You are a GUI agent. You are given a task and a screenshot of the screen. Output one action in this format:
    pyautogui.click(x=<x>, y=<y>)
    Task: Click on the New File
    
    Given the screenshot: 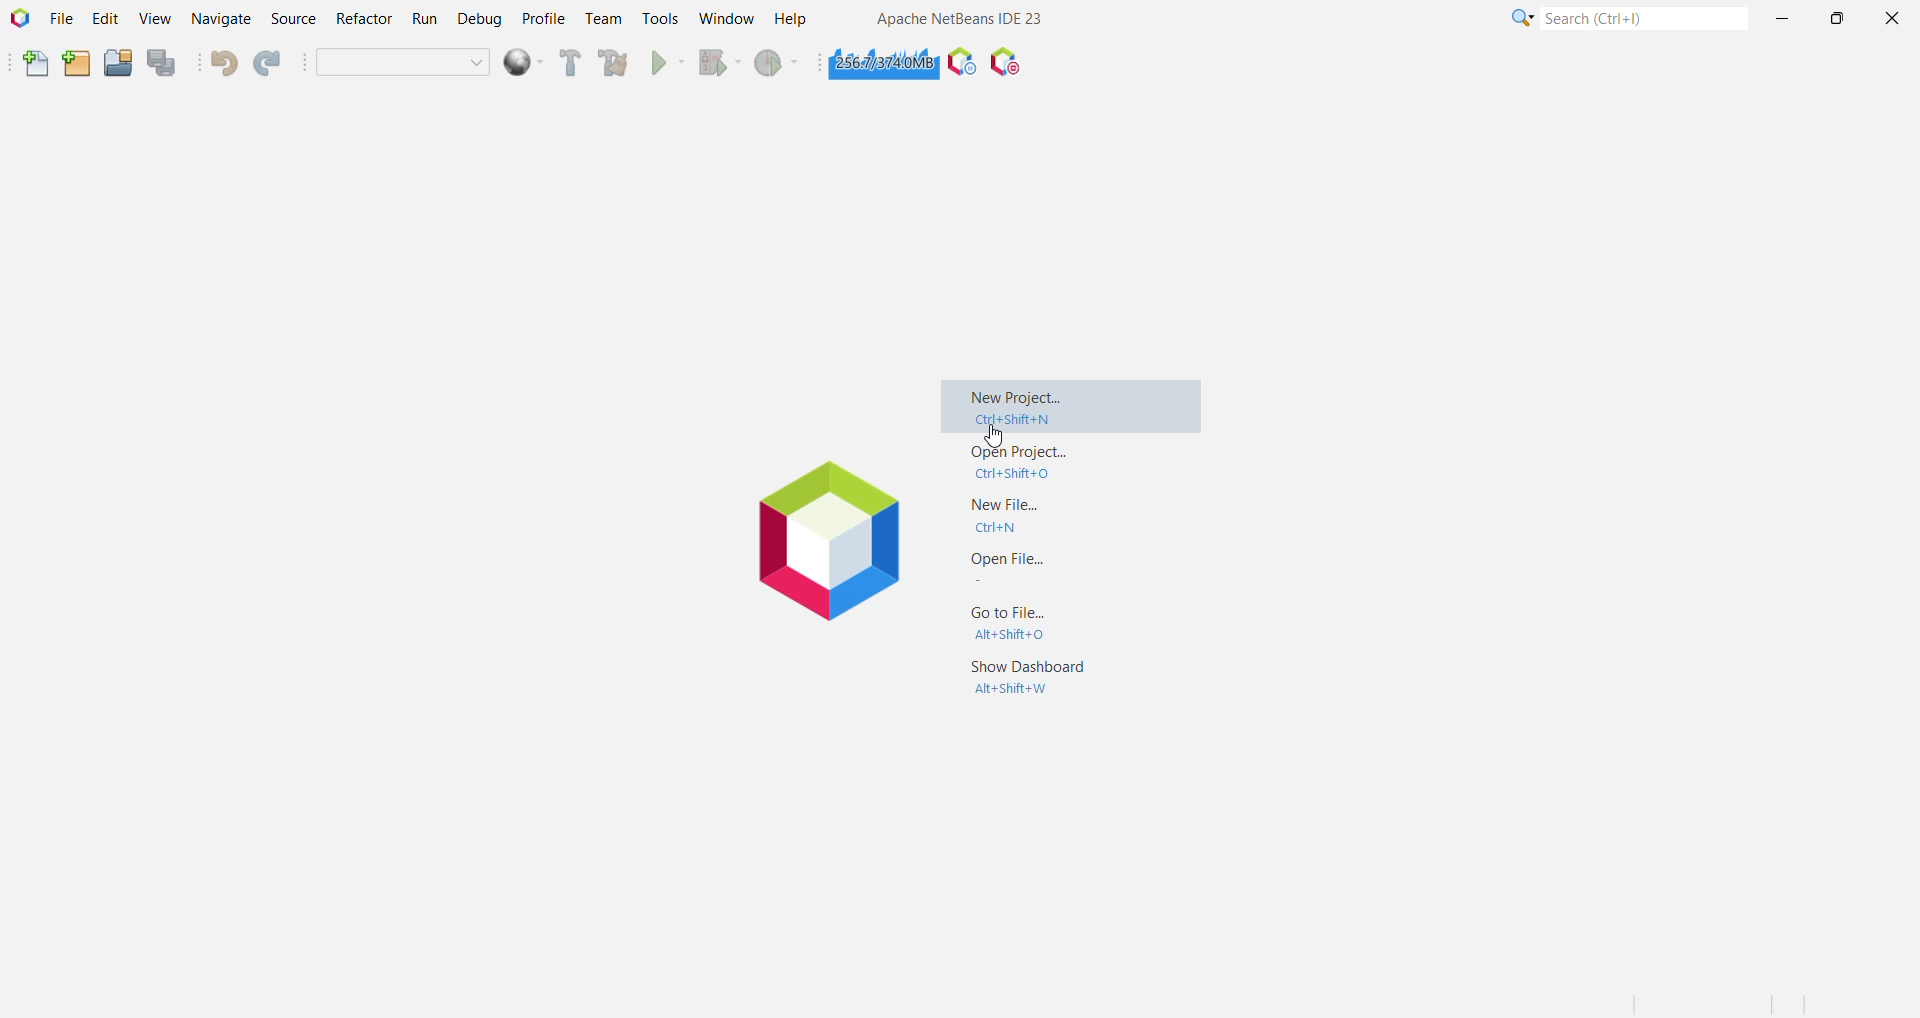 What is the action you would take?
    pyautogui.click(x=1076, y=516)
    